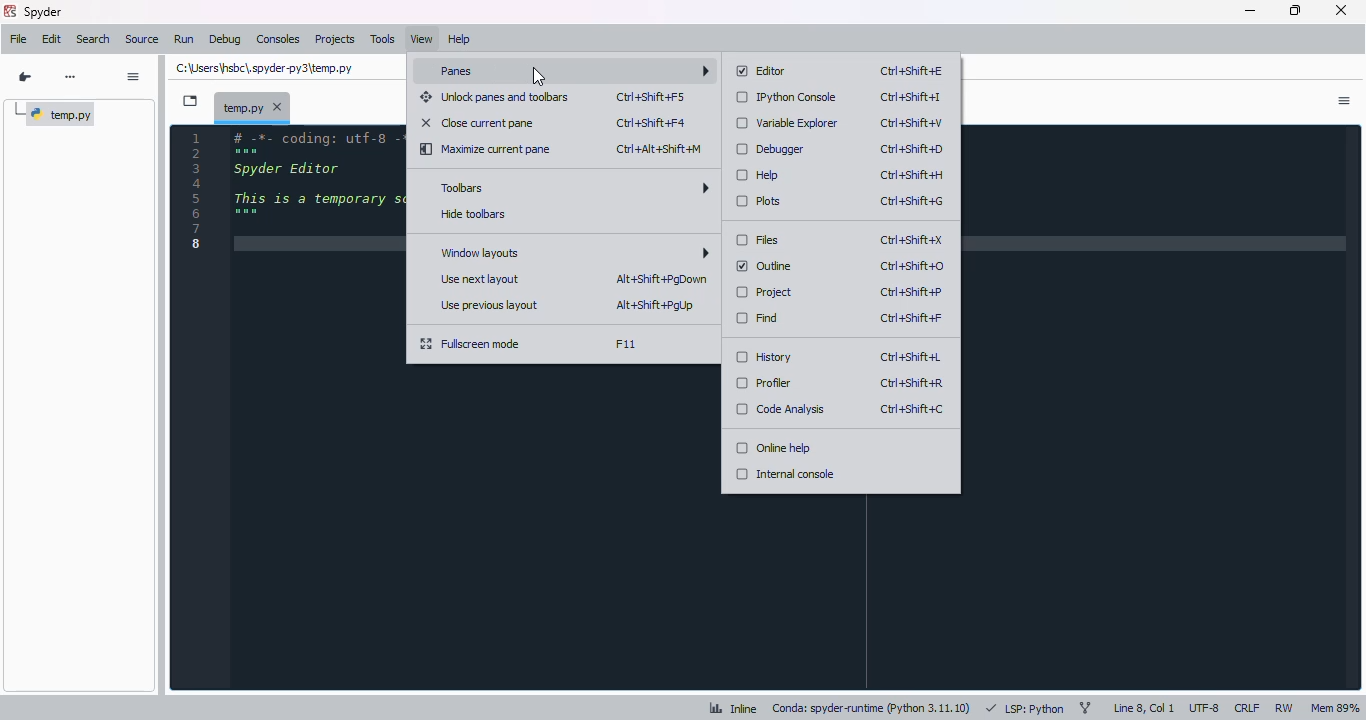 The image size is (1366, 720). I want to click on unlock panes and toolbars, so click(495, 97).